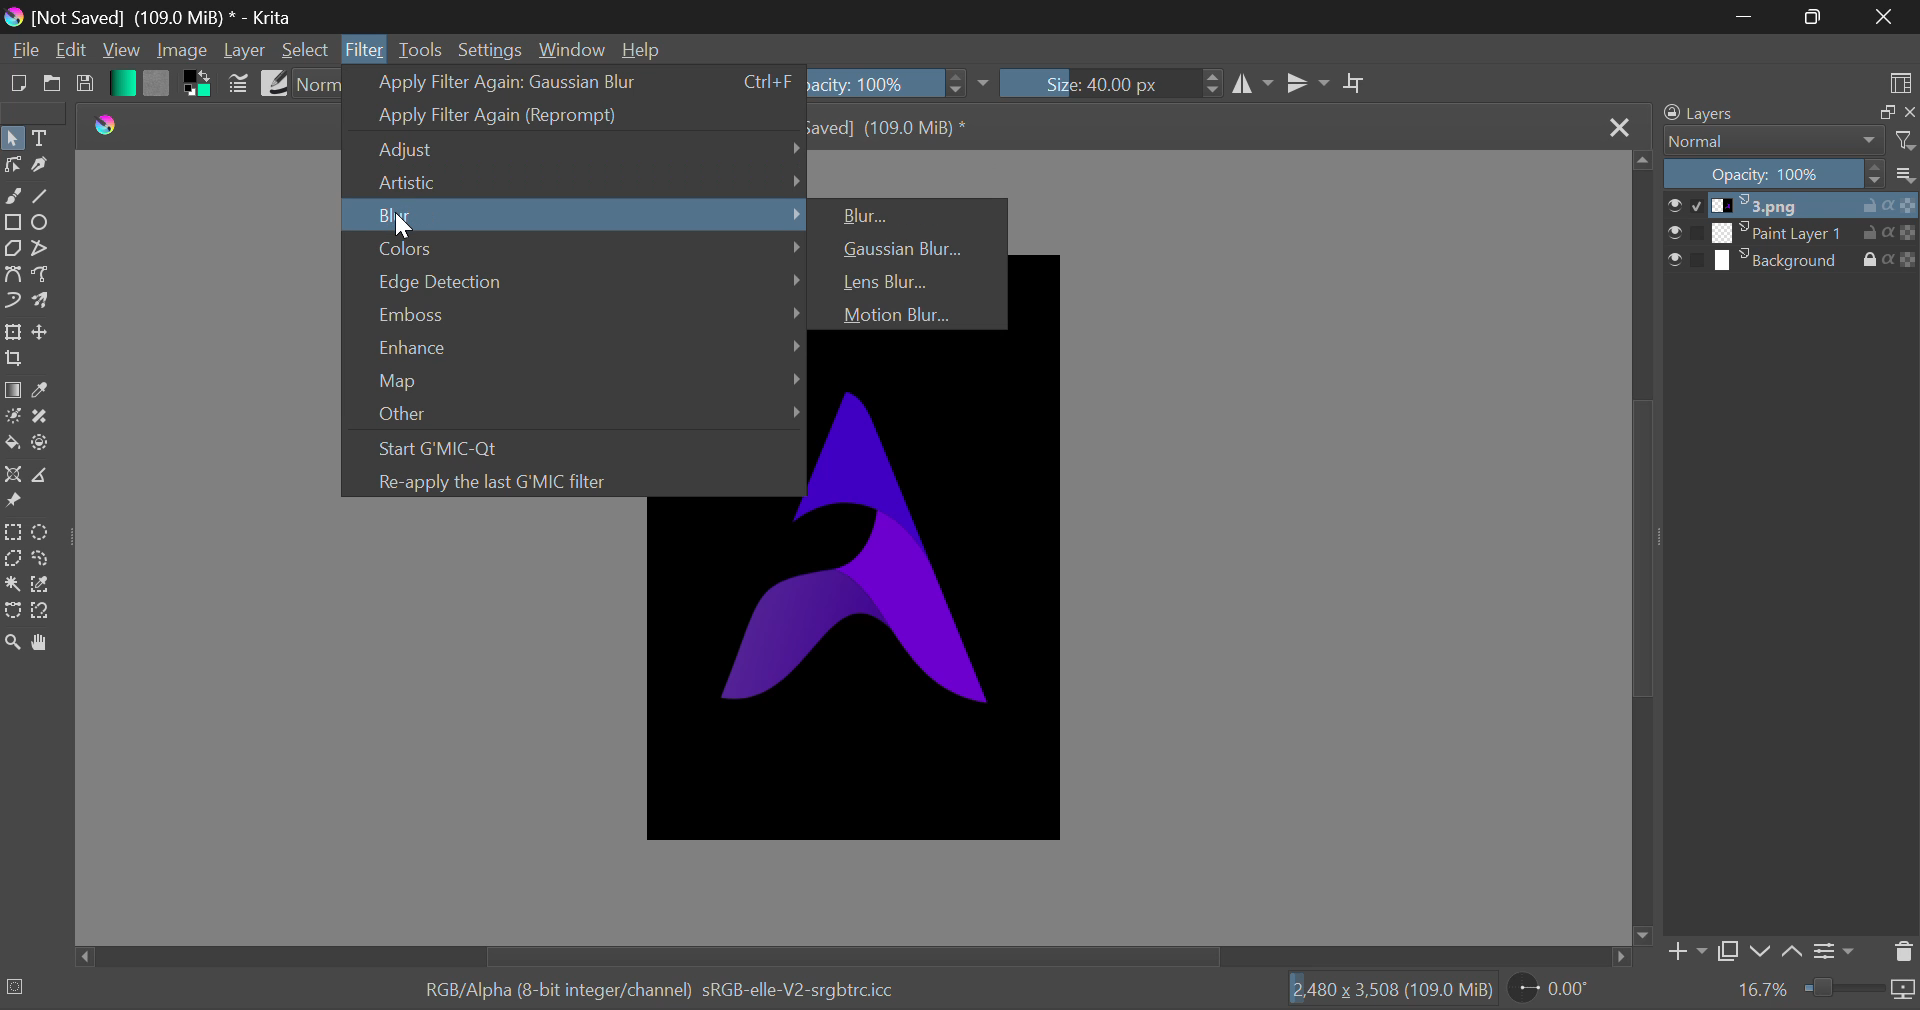 The height and width of the screenshot is (1010, 1920). I want to click on Choose Workspace, so click(1900, 82).